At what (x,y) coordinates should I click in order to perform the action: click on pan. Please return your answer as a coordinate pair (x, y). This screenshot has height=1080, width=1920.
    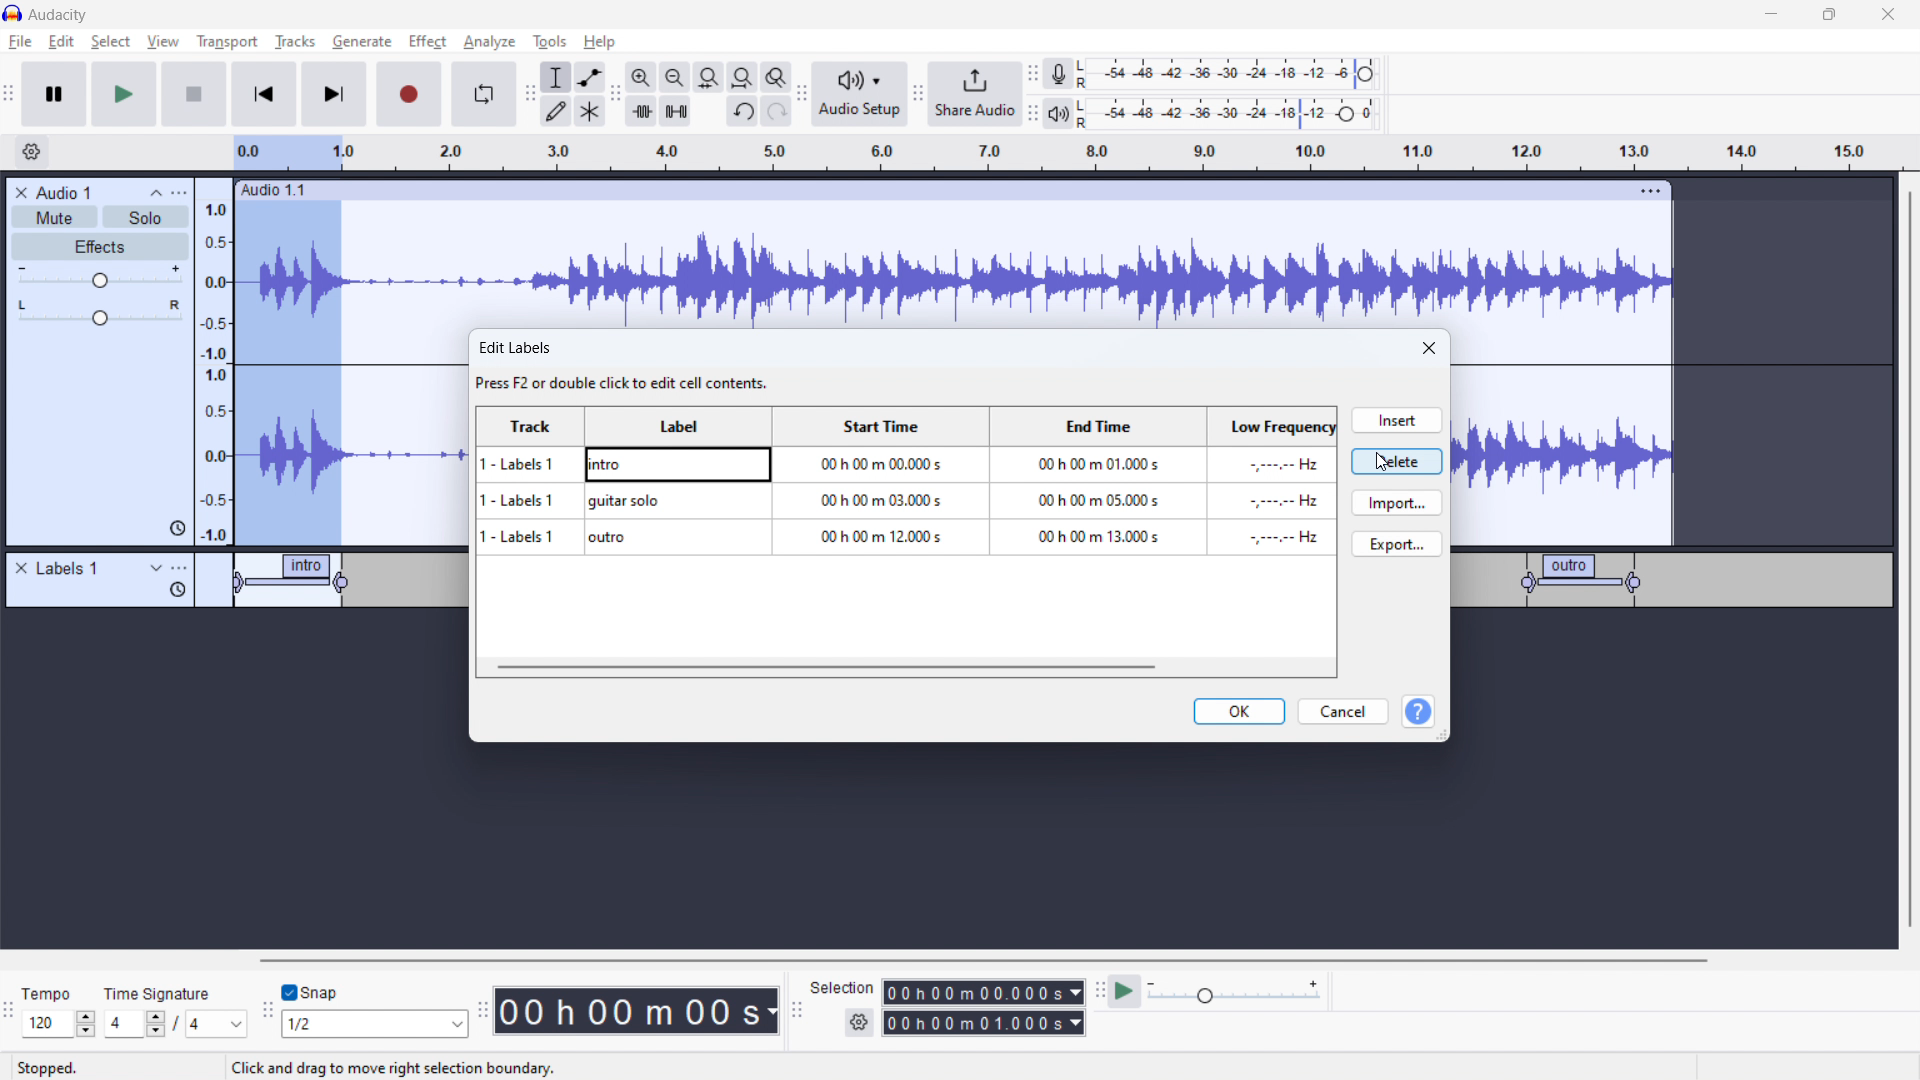
    Looking at the image, I should click on (100, 313).